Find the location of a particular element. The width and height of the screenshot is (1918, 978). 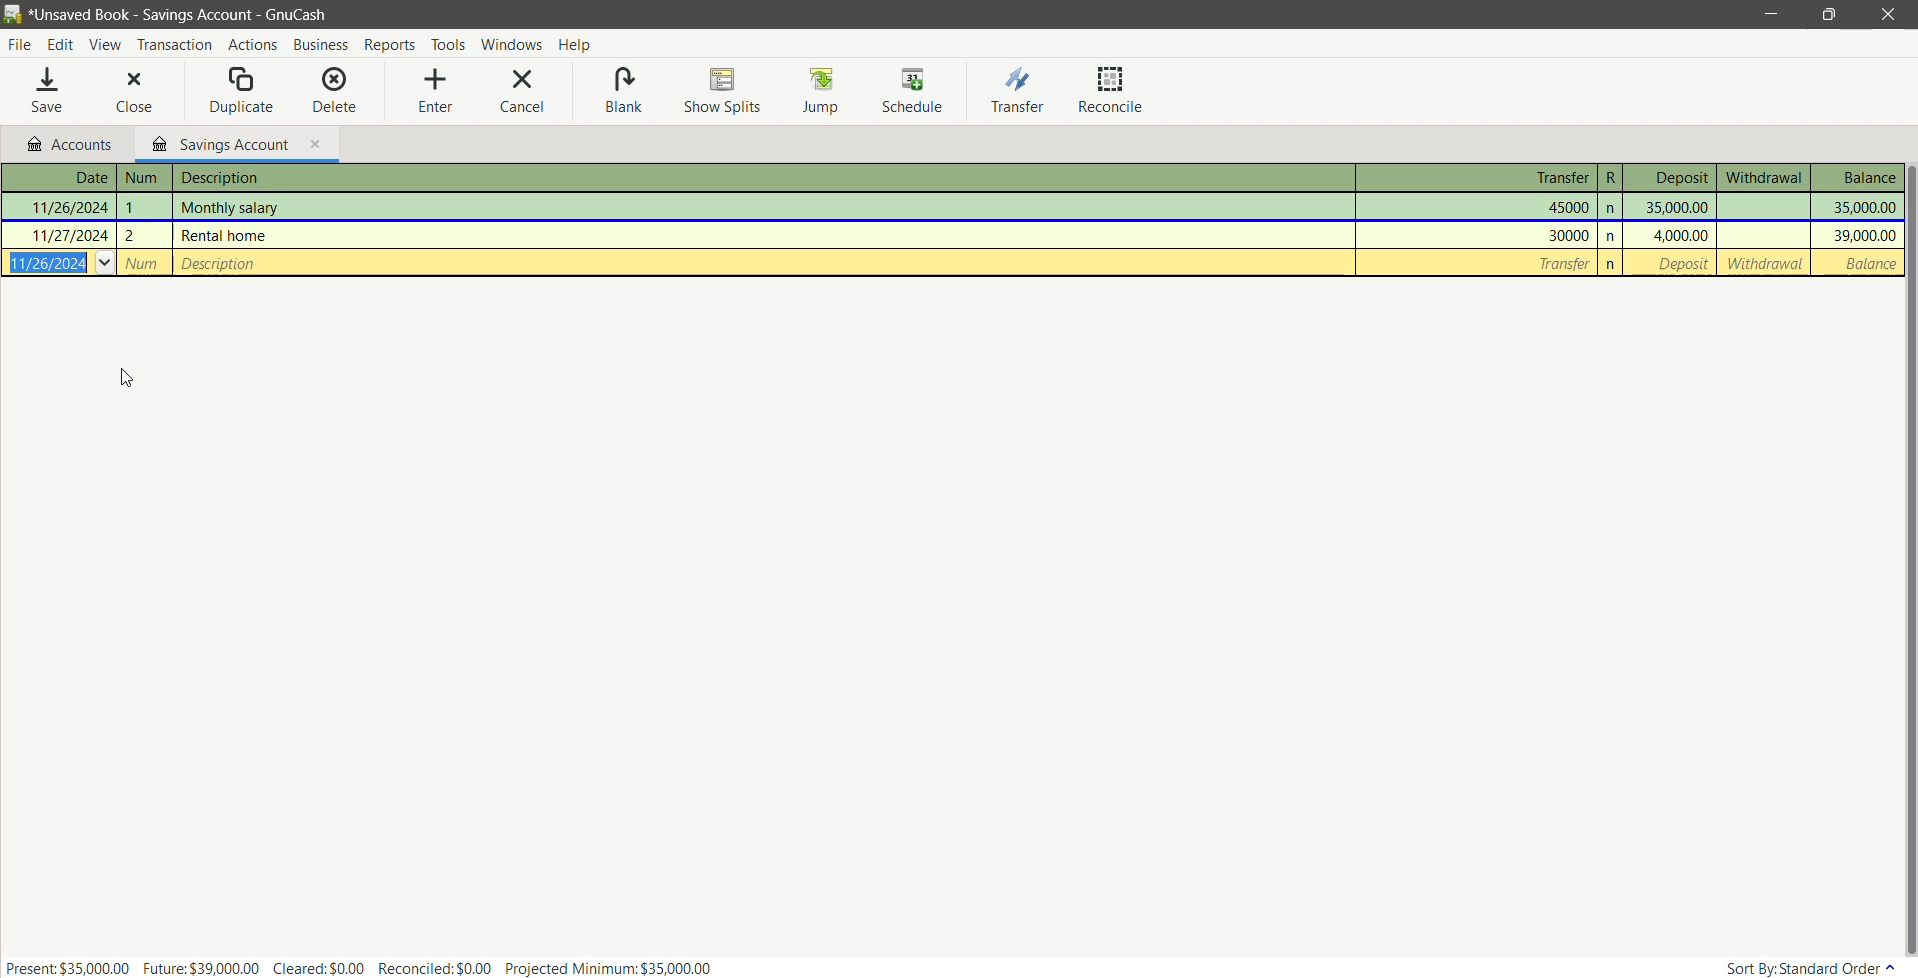

11/26/2024 is located at coordinates (56, 263).